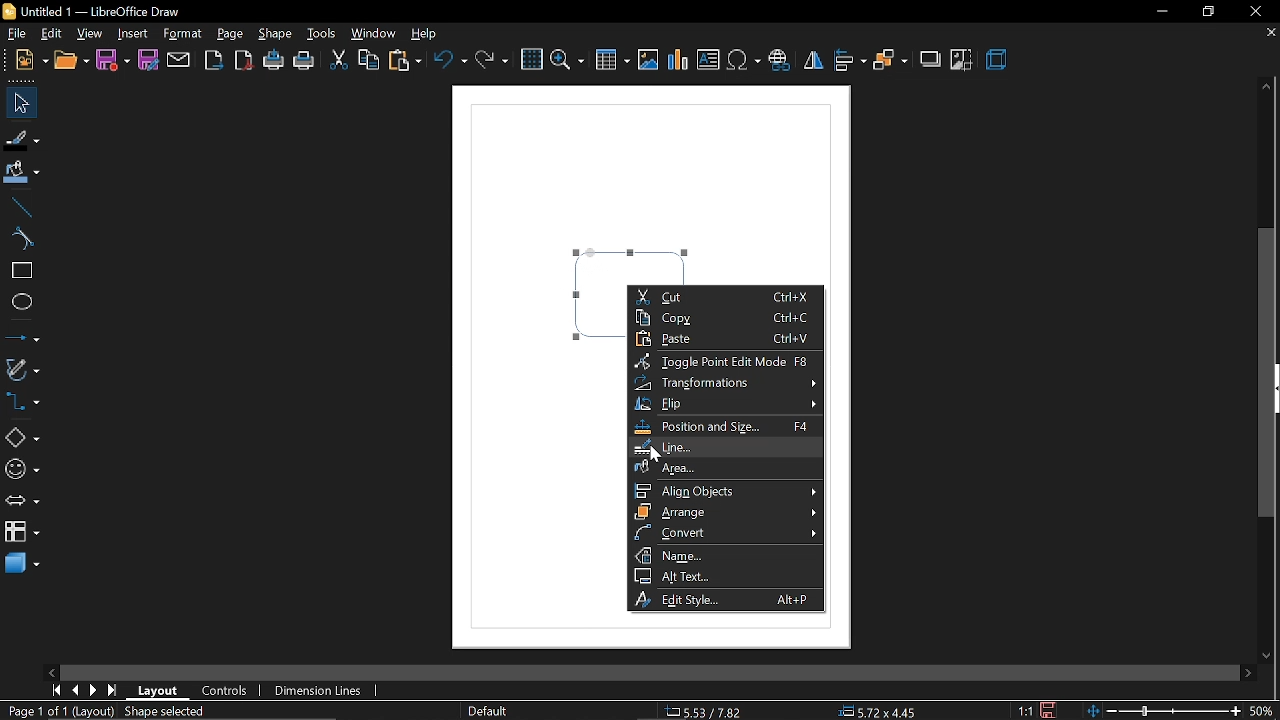  I want to click on edit style, so click(725, 600).